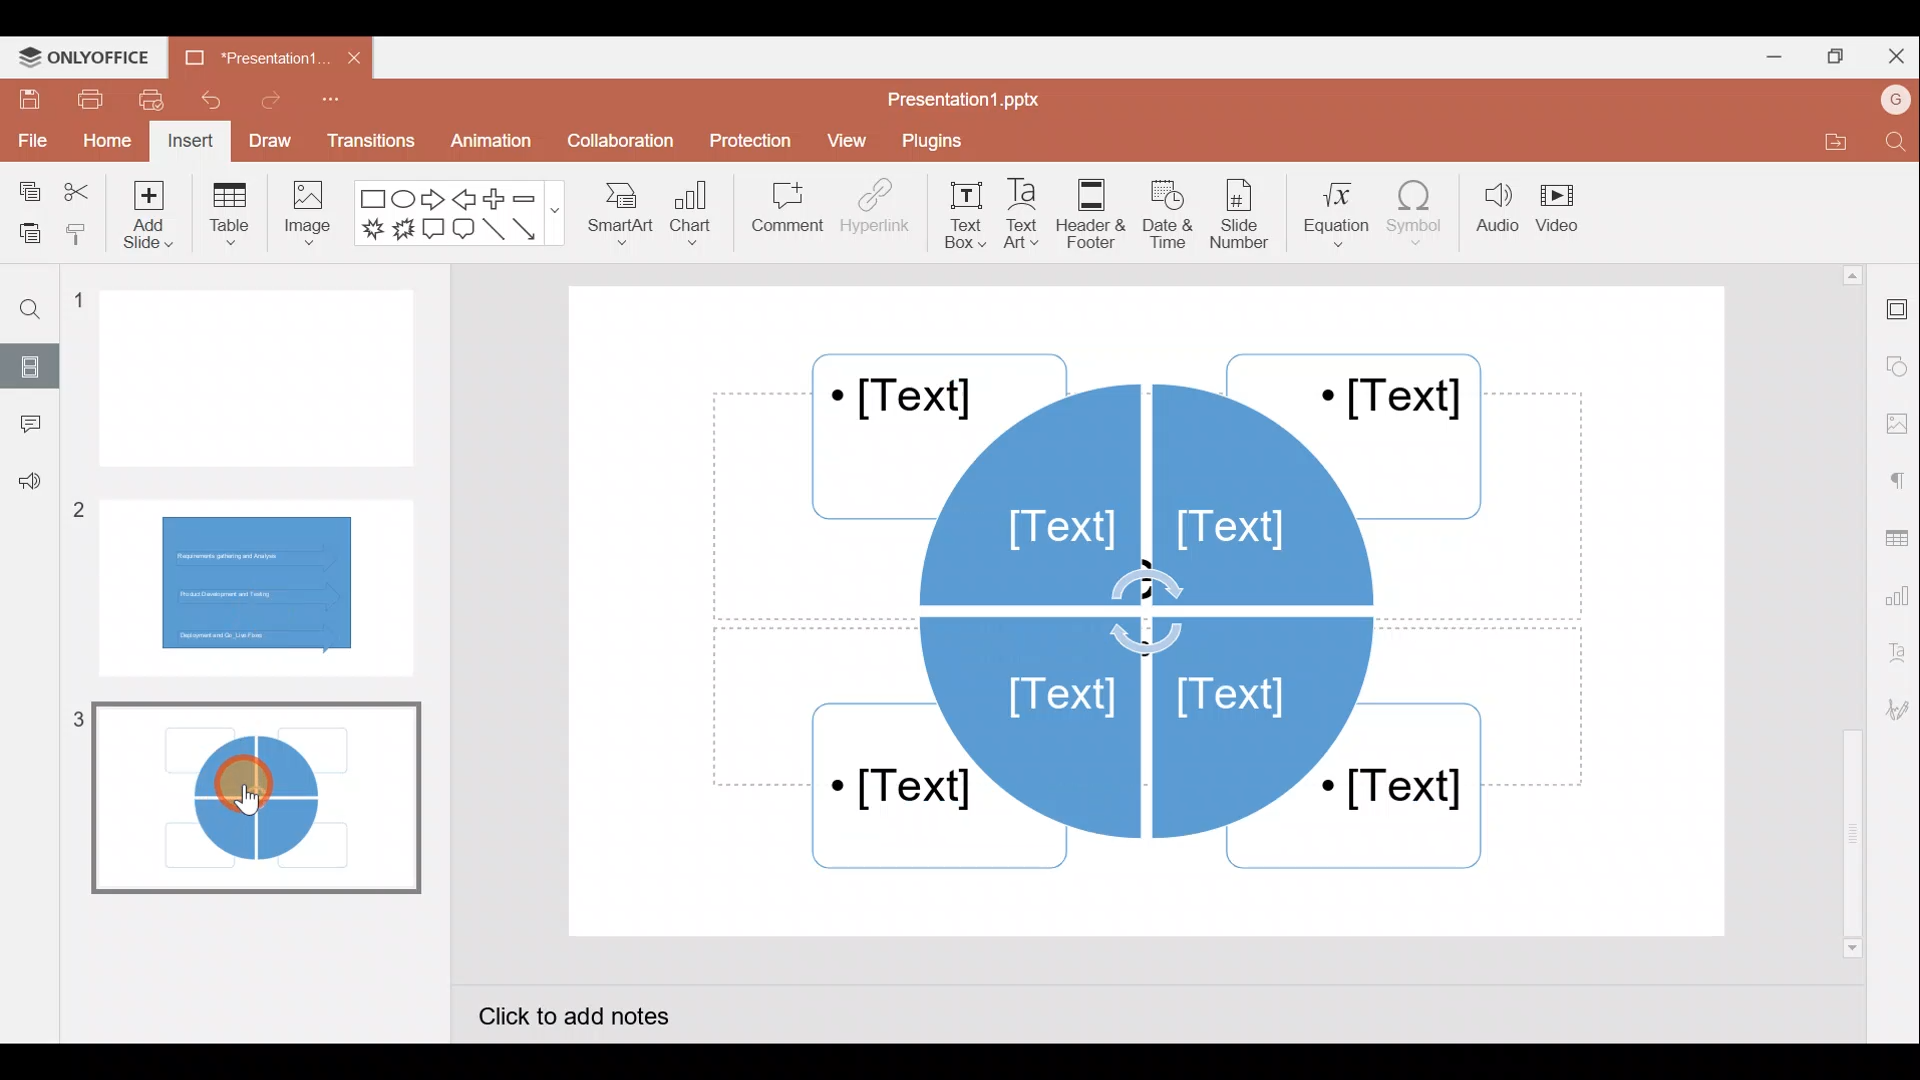  Describe the element at coordinates (229, 218) in the screenshot. I see `Table` at that location.